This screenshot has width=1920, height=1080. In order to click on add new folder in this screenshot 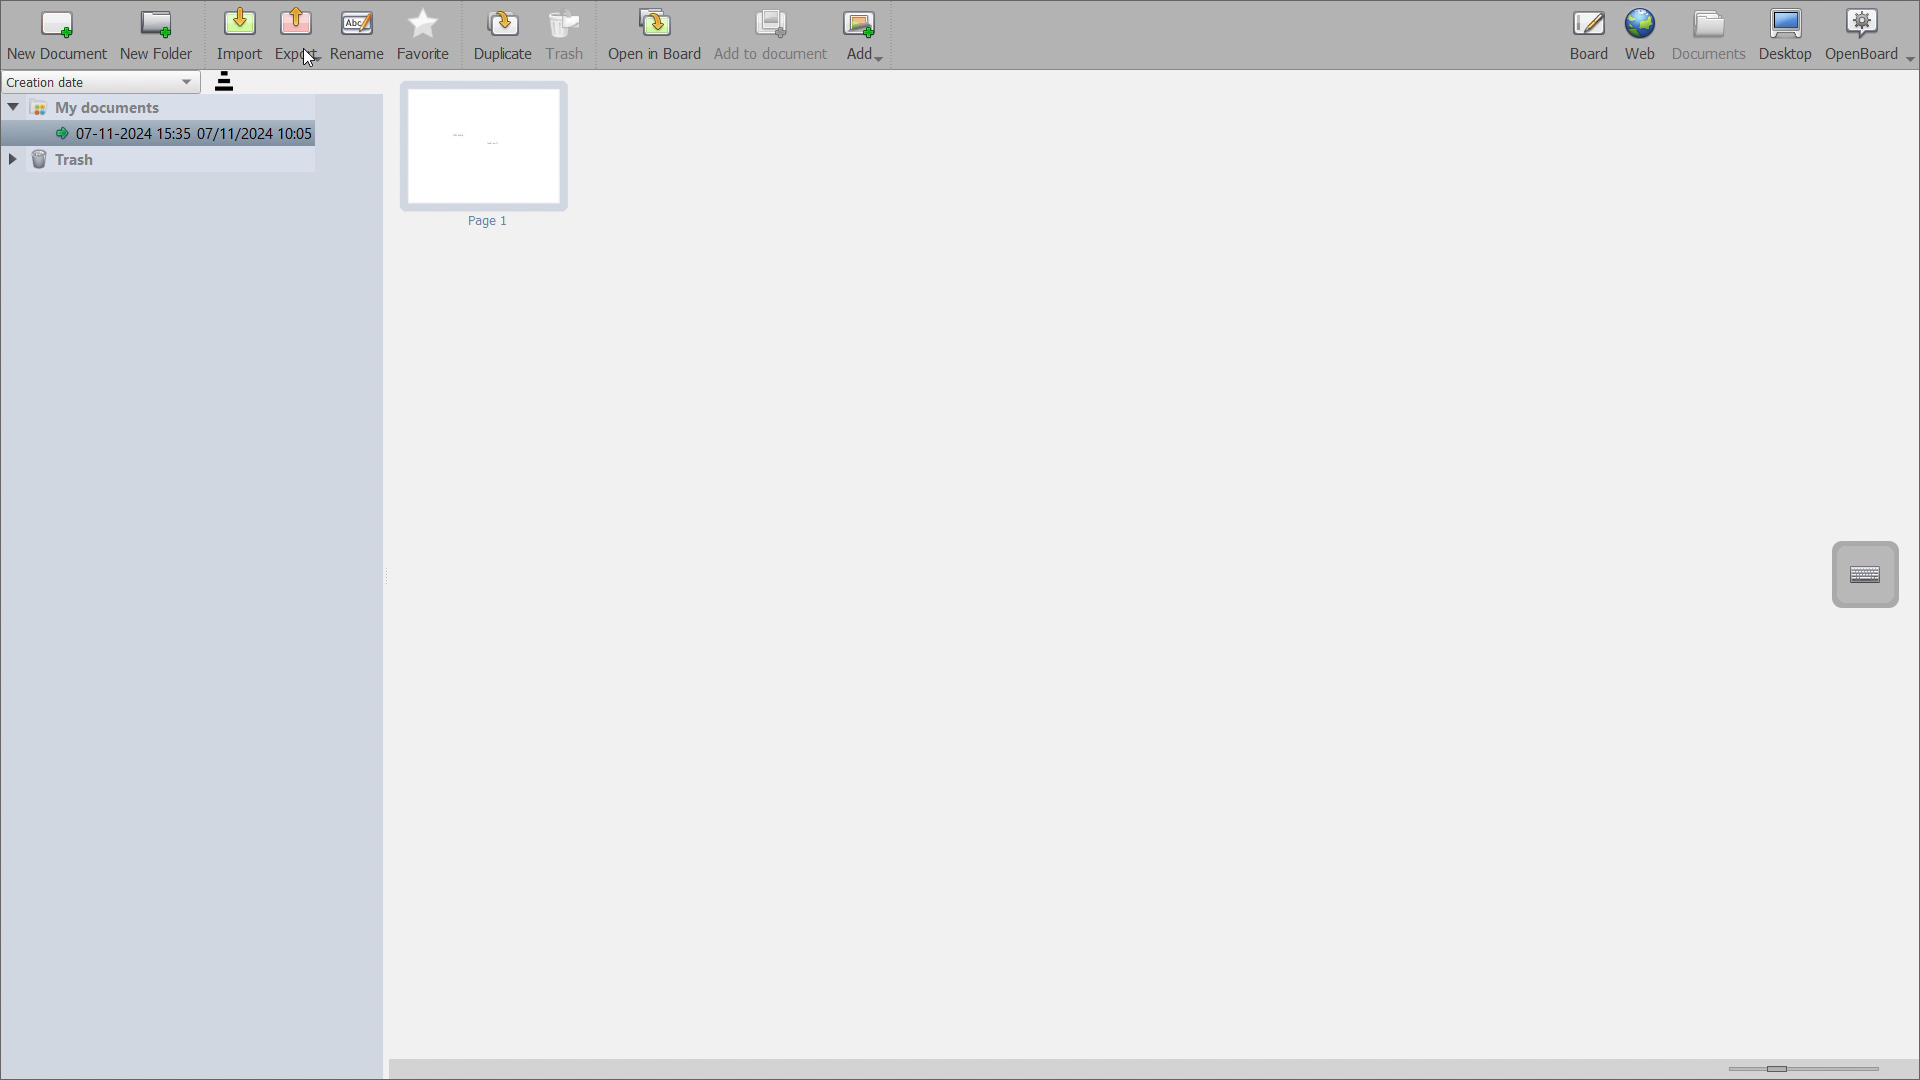, I will do `click(157, 35)`.